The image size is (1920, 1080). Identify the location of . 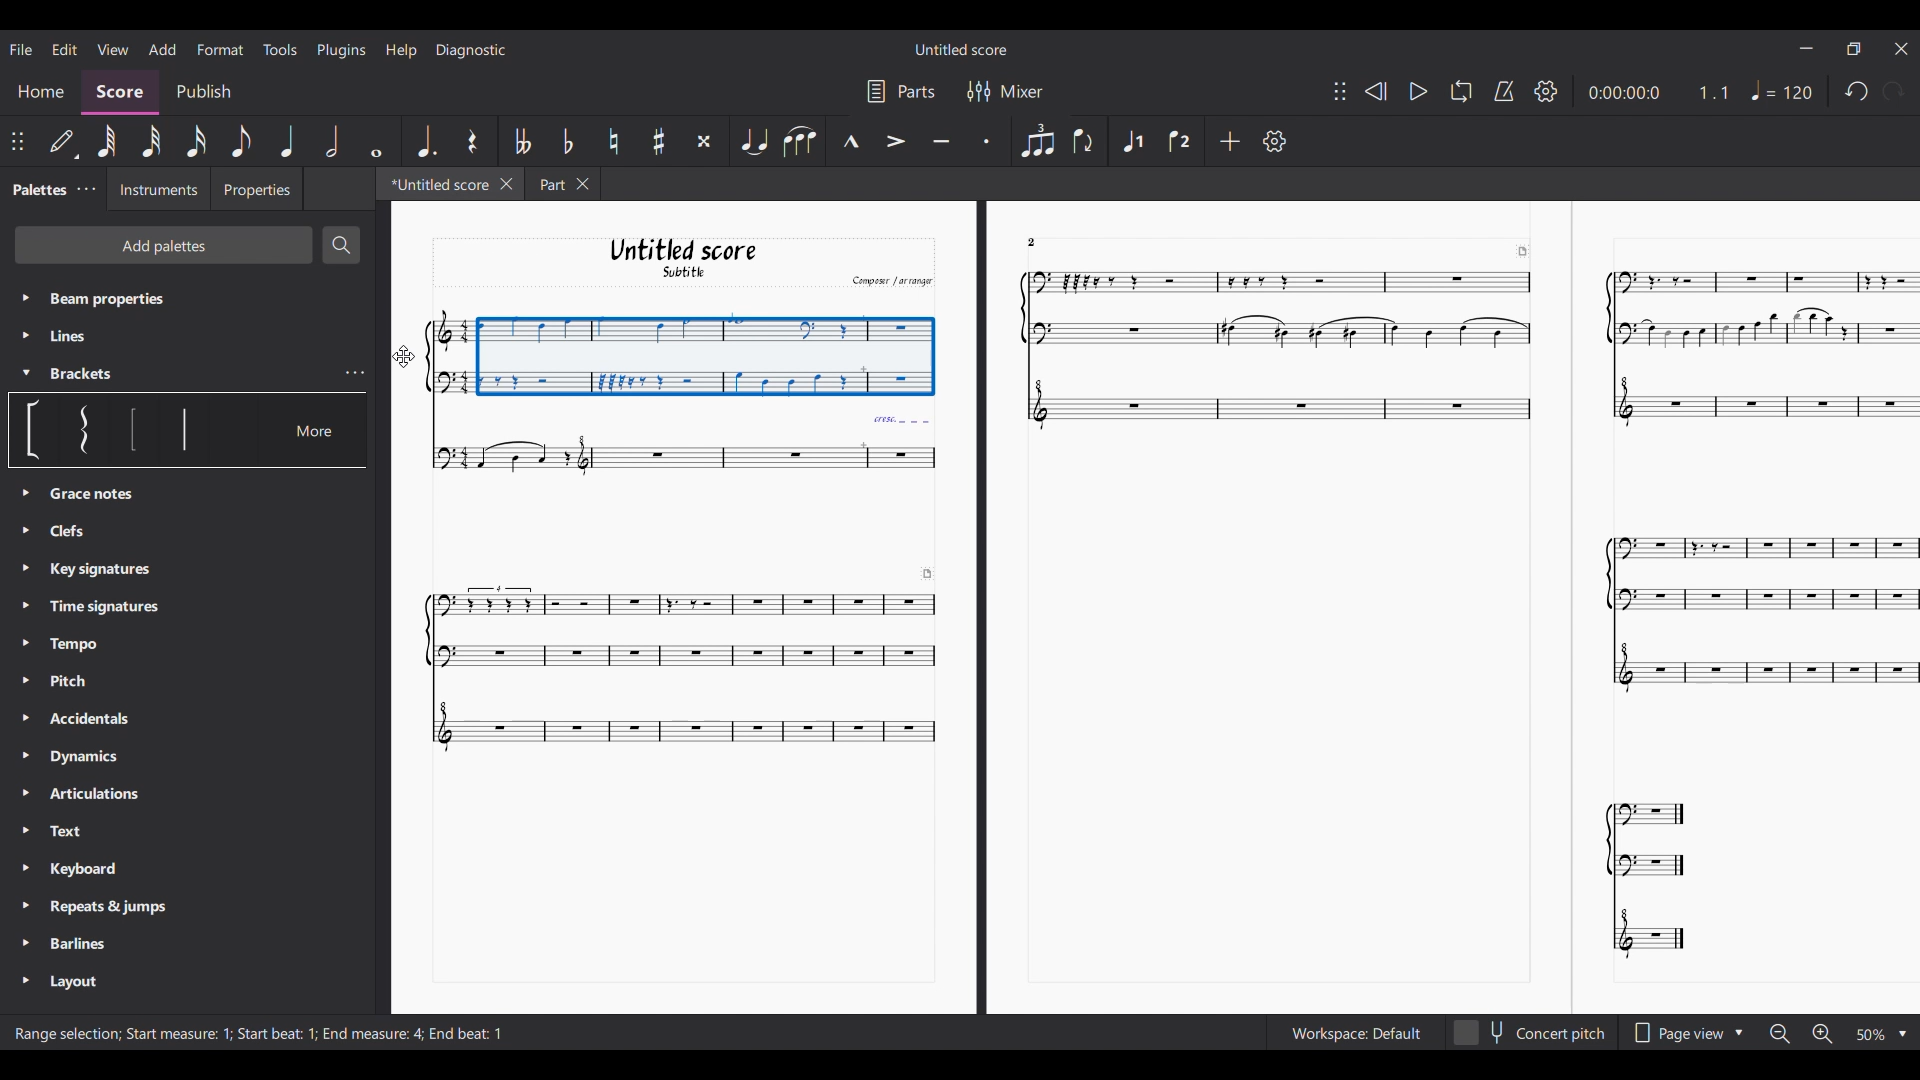
(27, 943).